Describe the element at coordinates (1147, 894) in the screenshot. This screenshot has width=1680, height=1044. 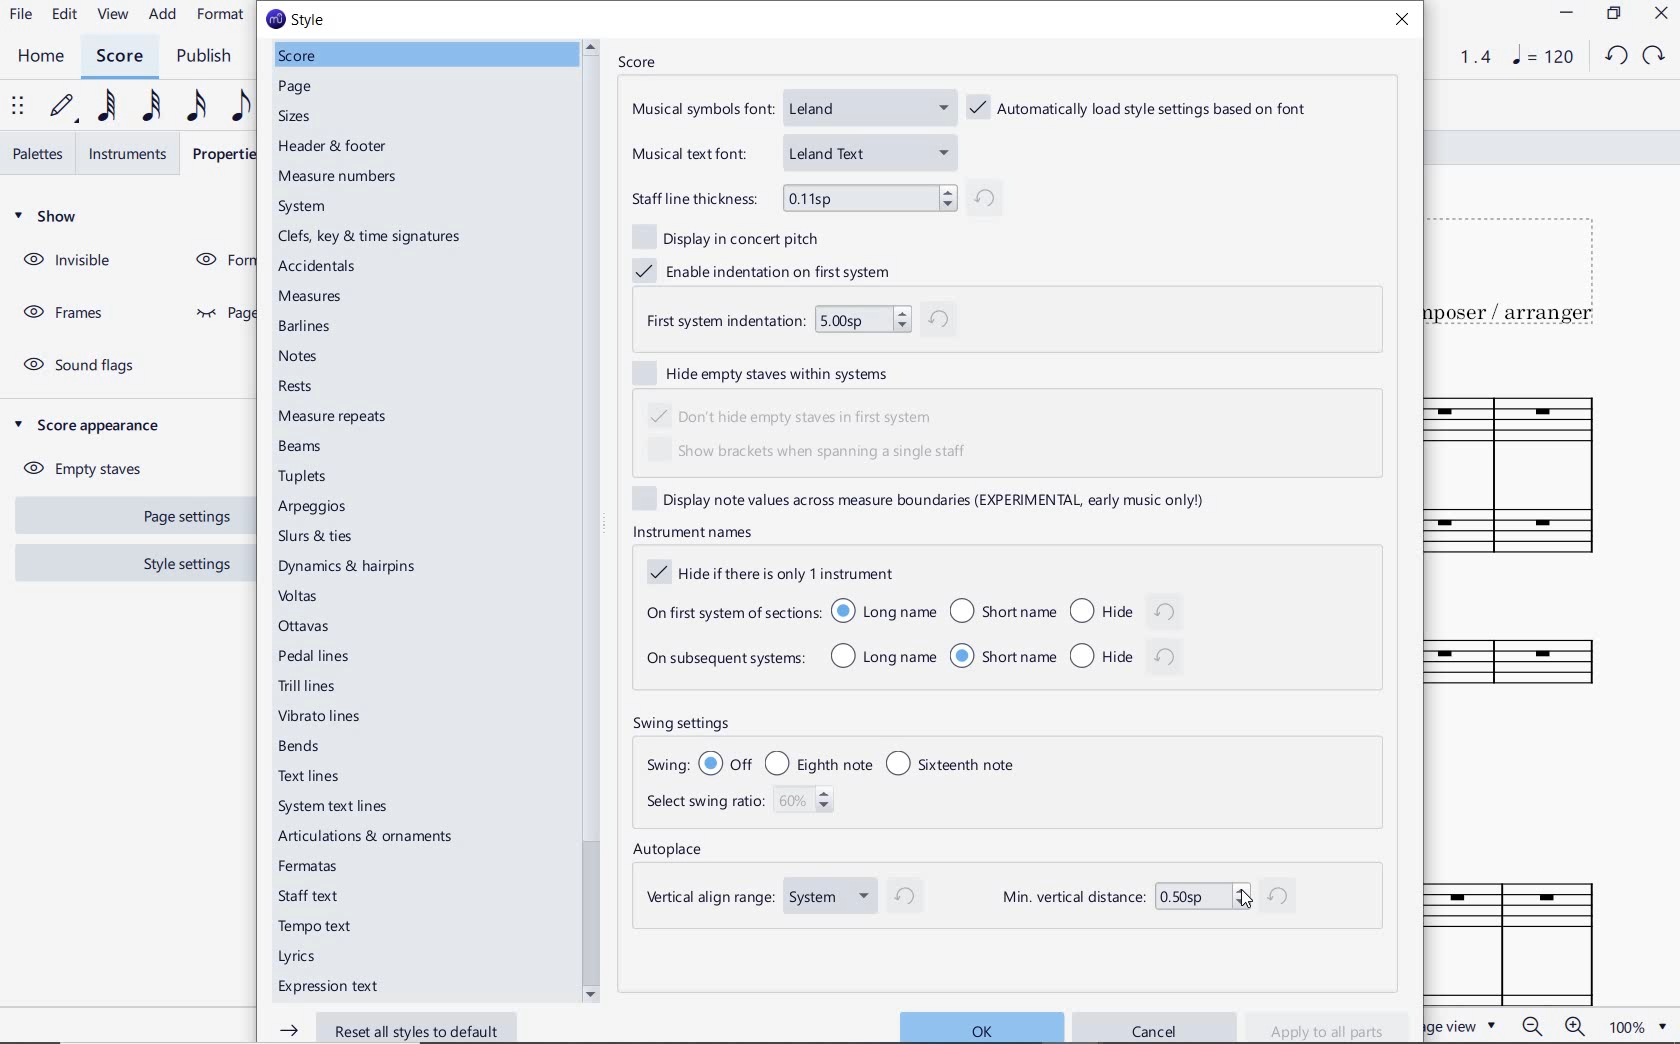
I see `Min. vertical distance` at that location.